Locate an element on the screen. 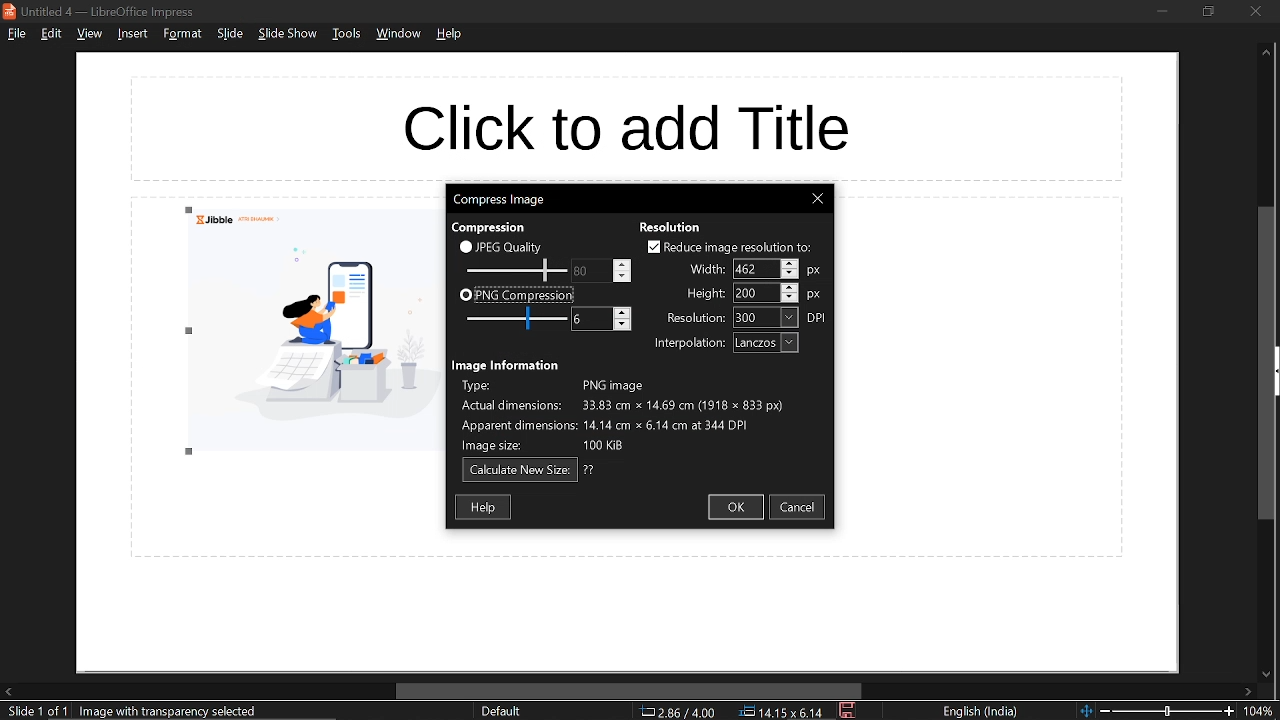 This screenshot has height=720, width=1280. resolution unit: DPI is located at coordinates (818, 318).